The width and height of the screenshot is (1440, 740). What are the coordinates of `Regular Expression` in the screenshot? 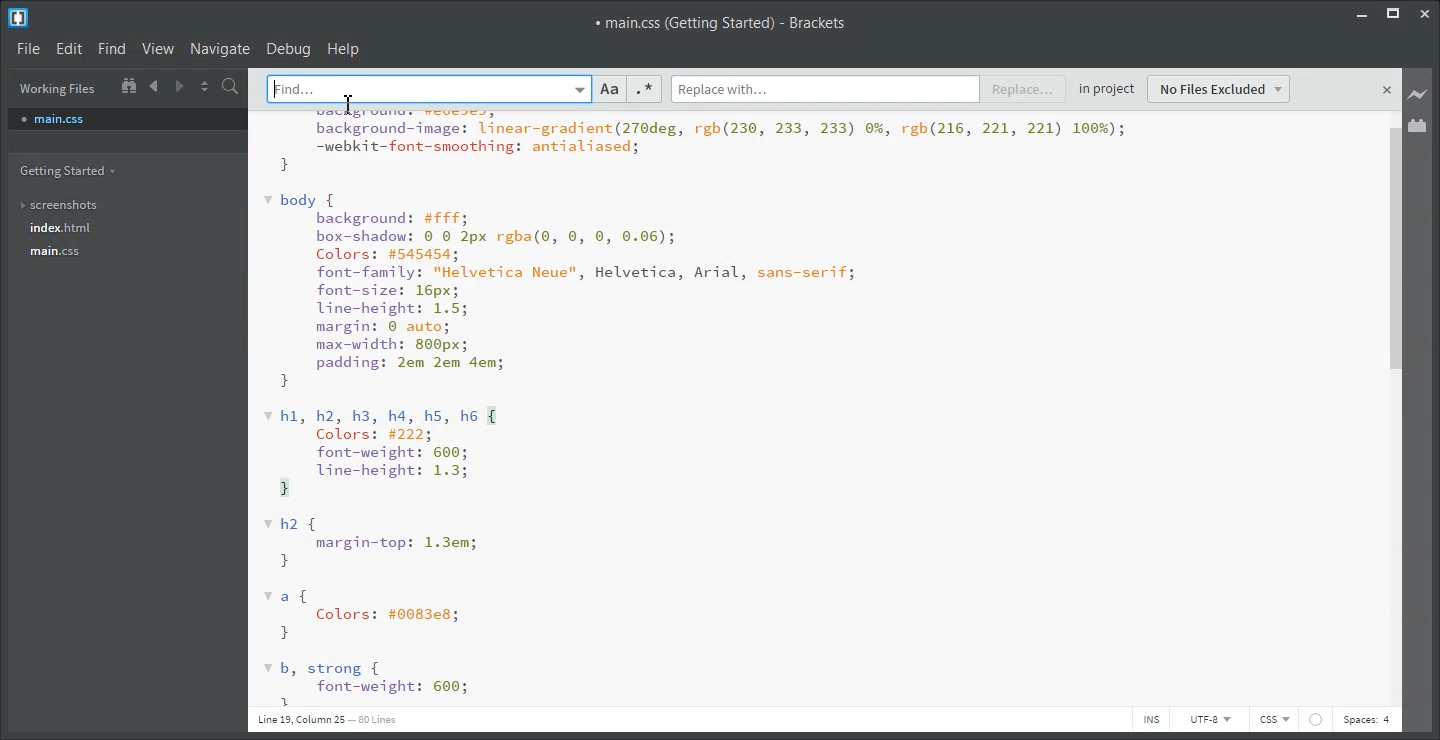 It's located at (644, 89).